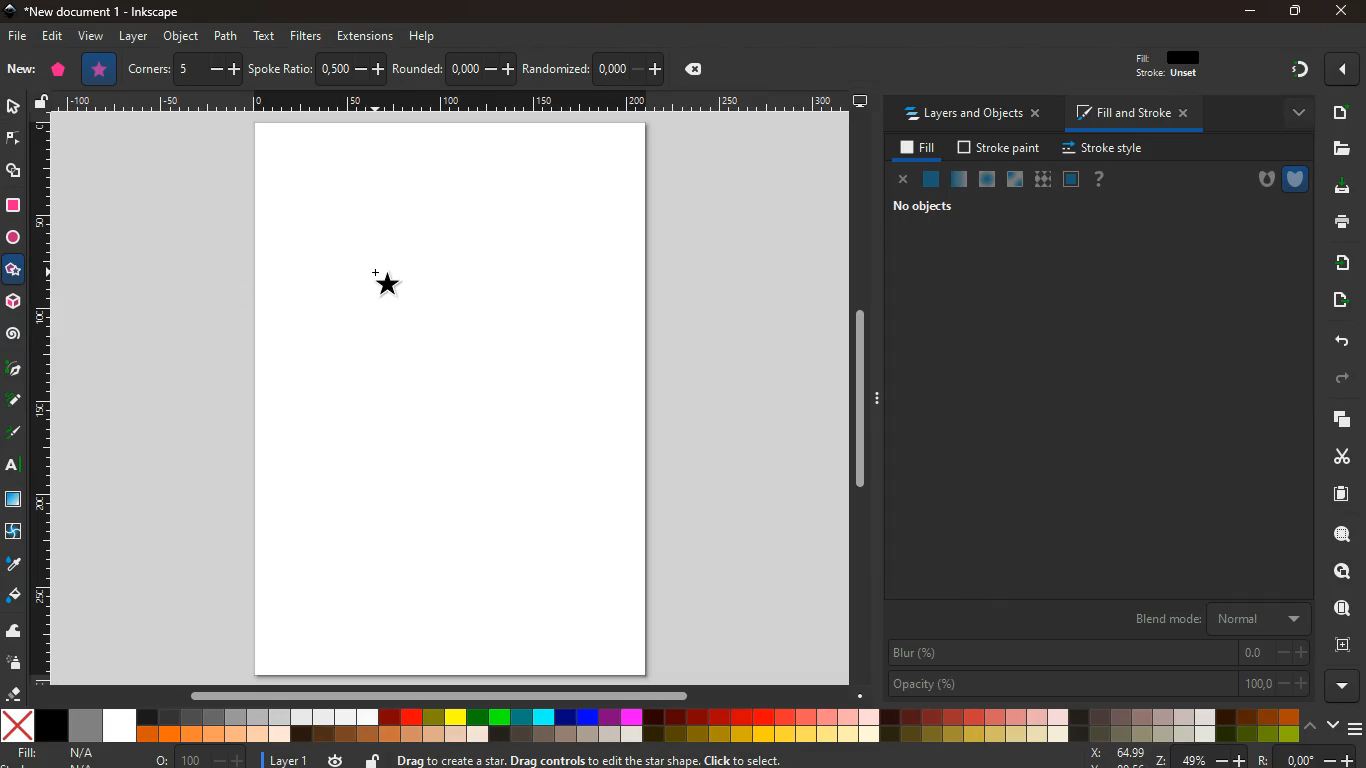 The width and height of the screenshot is (1366, 768). I want to click on corners, so click(185, 69).